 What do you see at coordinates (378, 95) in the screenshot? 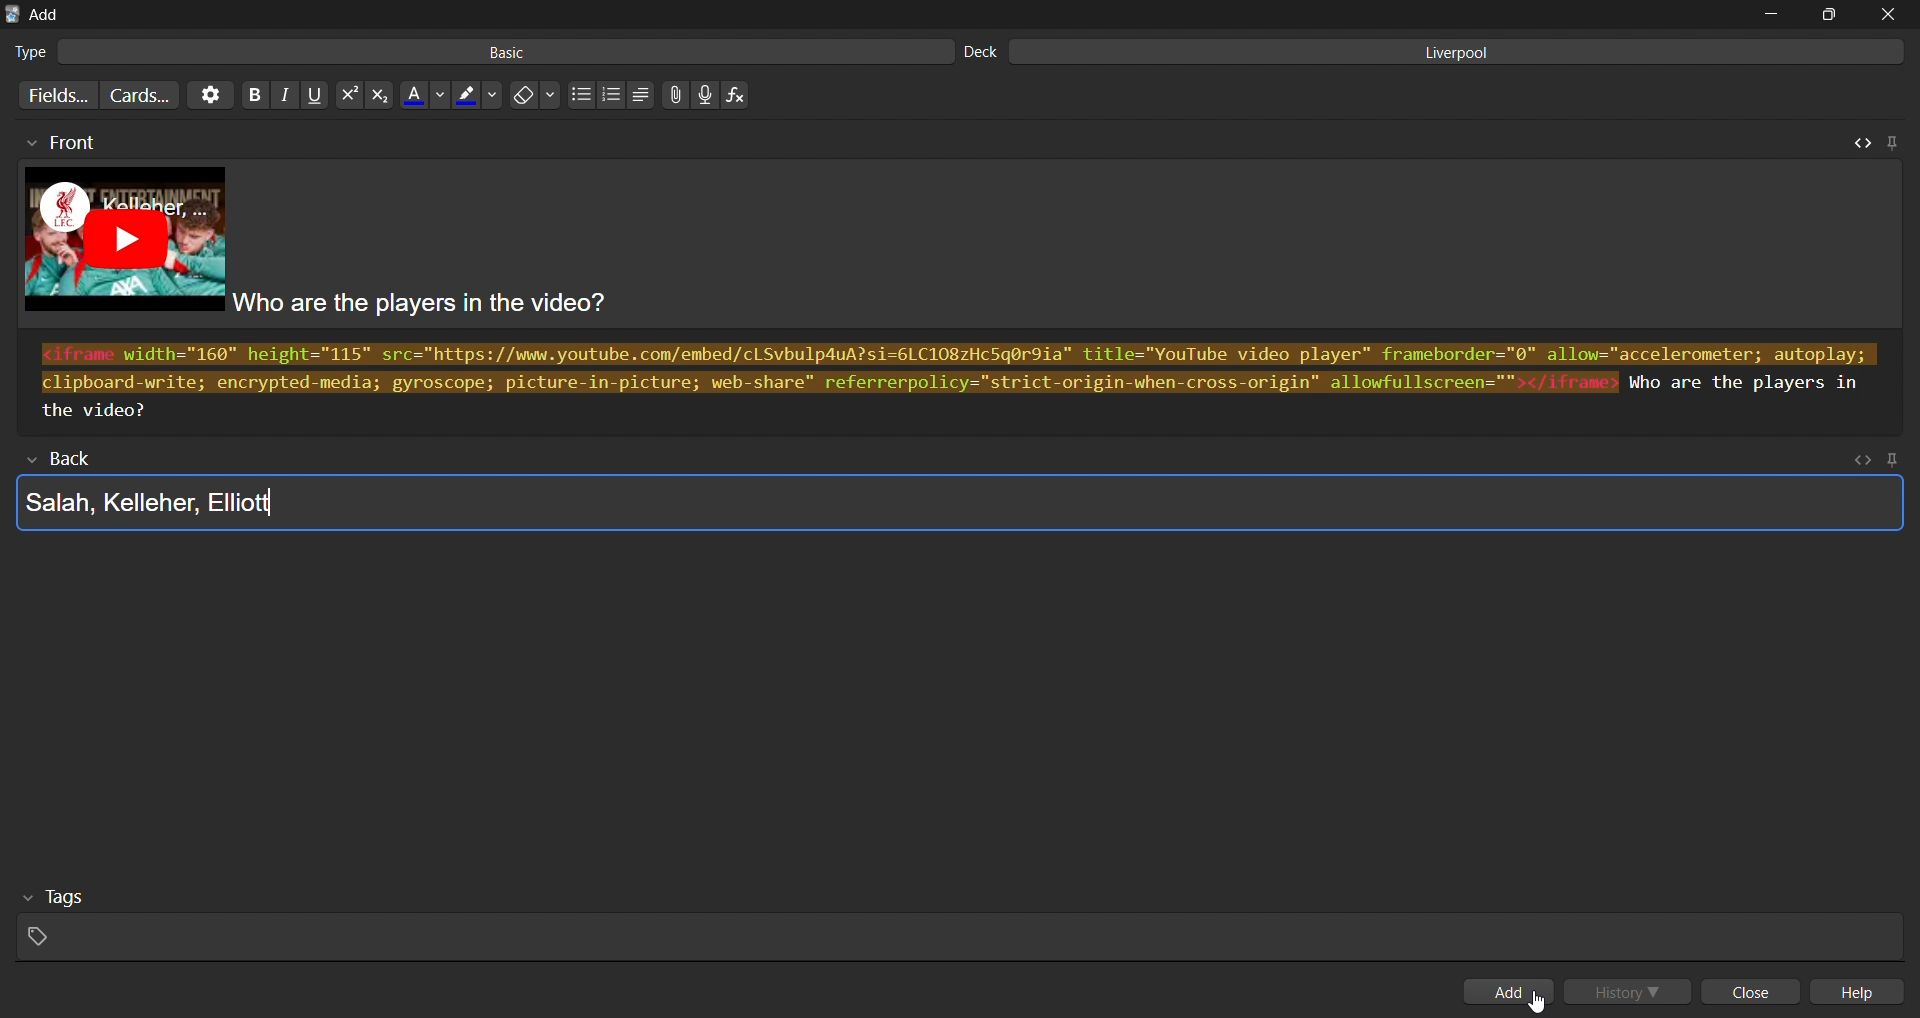
I see `subscript` at bounding box center [378, 95].